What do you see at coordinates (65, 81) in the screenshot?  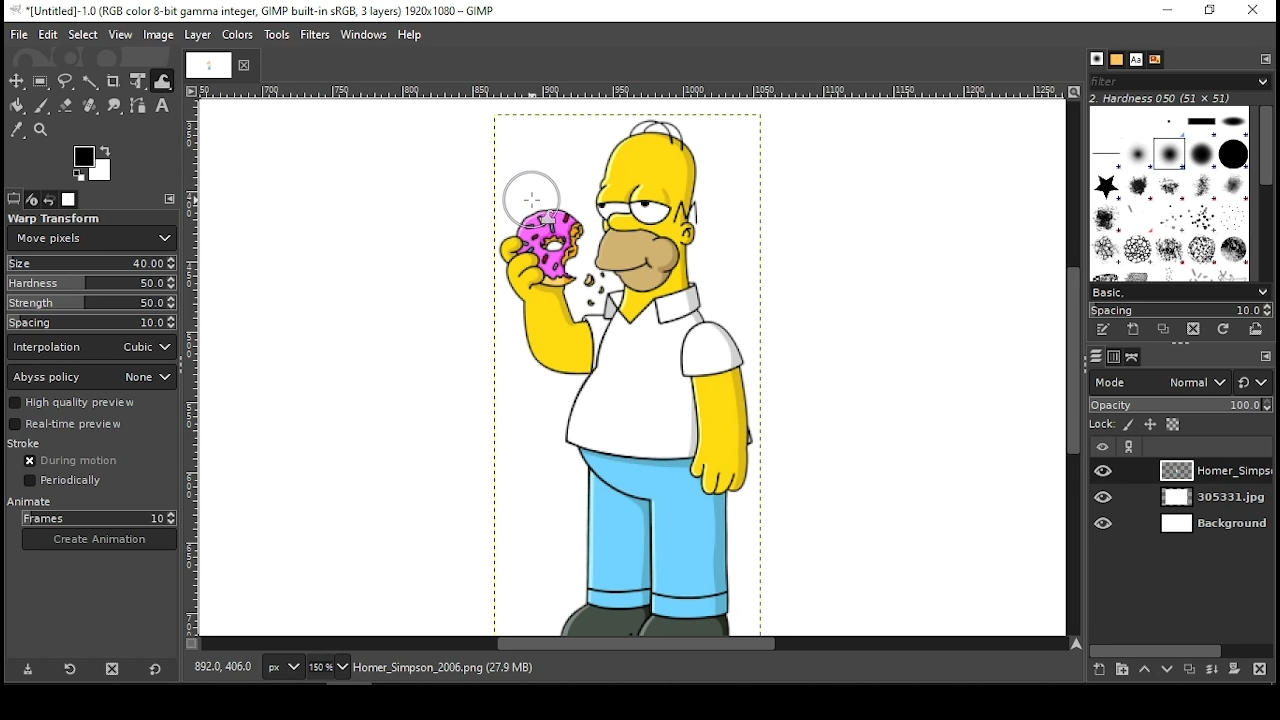 I see `freehand select tool` at bounding box center [65, 81].